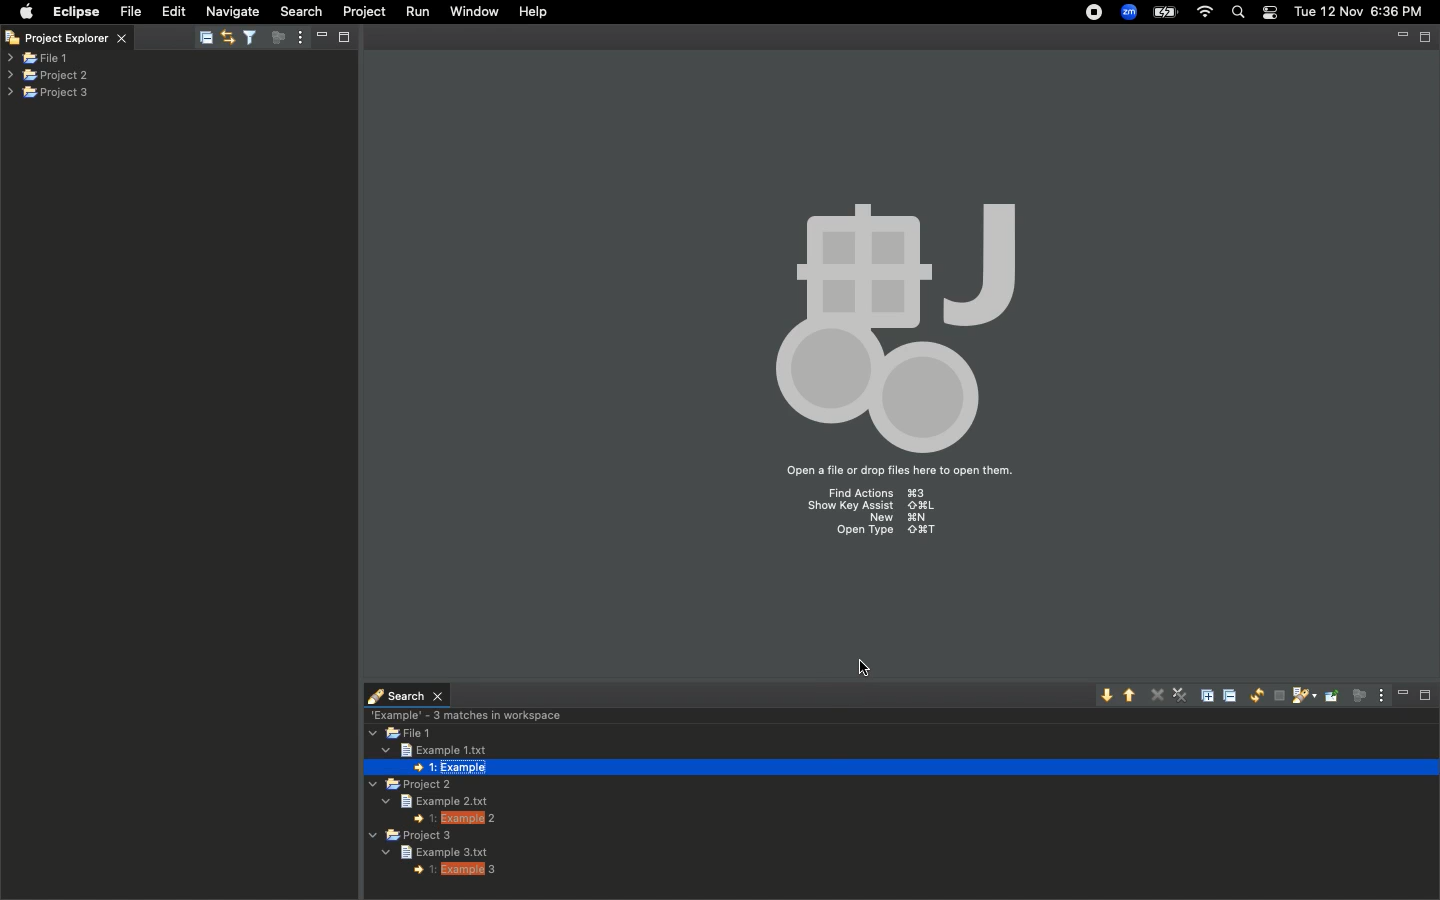 The height and width of the screenshot is (900, 1440). What do you see at coordinates (1360, 11) in the screenshot?
I see `Date/time` at bounding box center [1360, 11].